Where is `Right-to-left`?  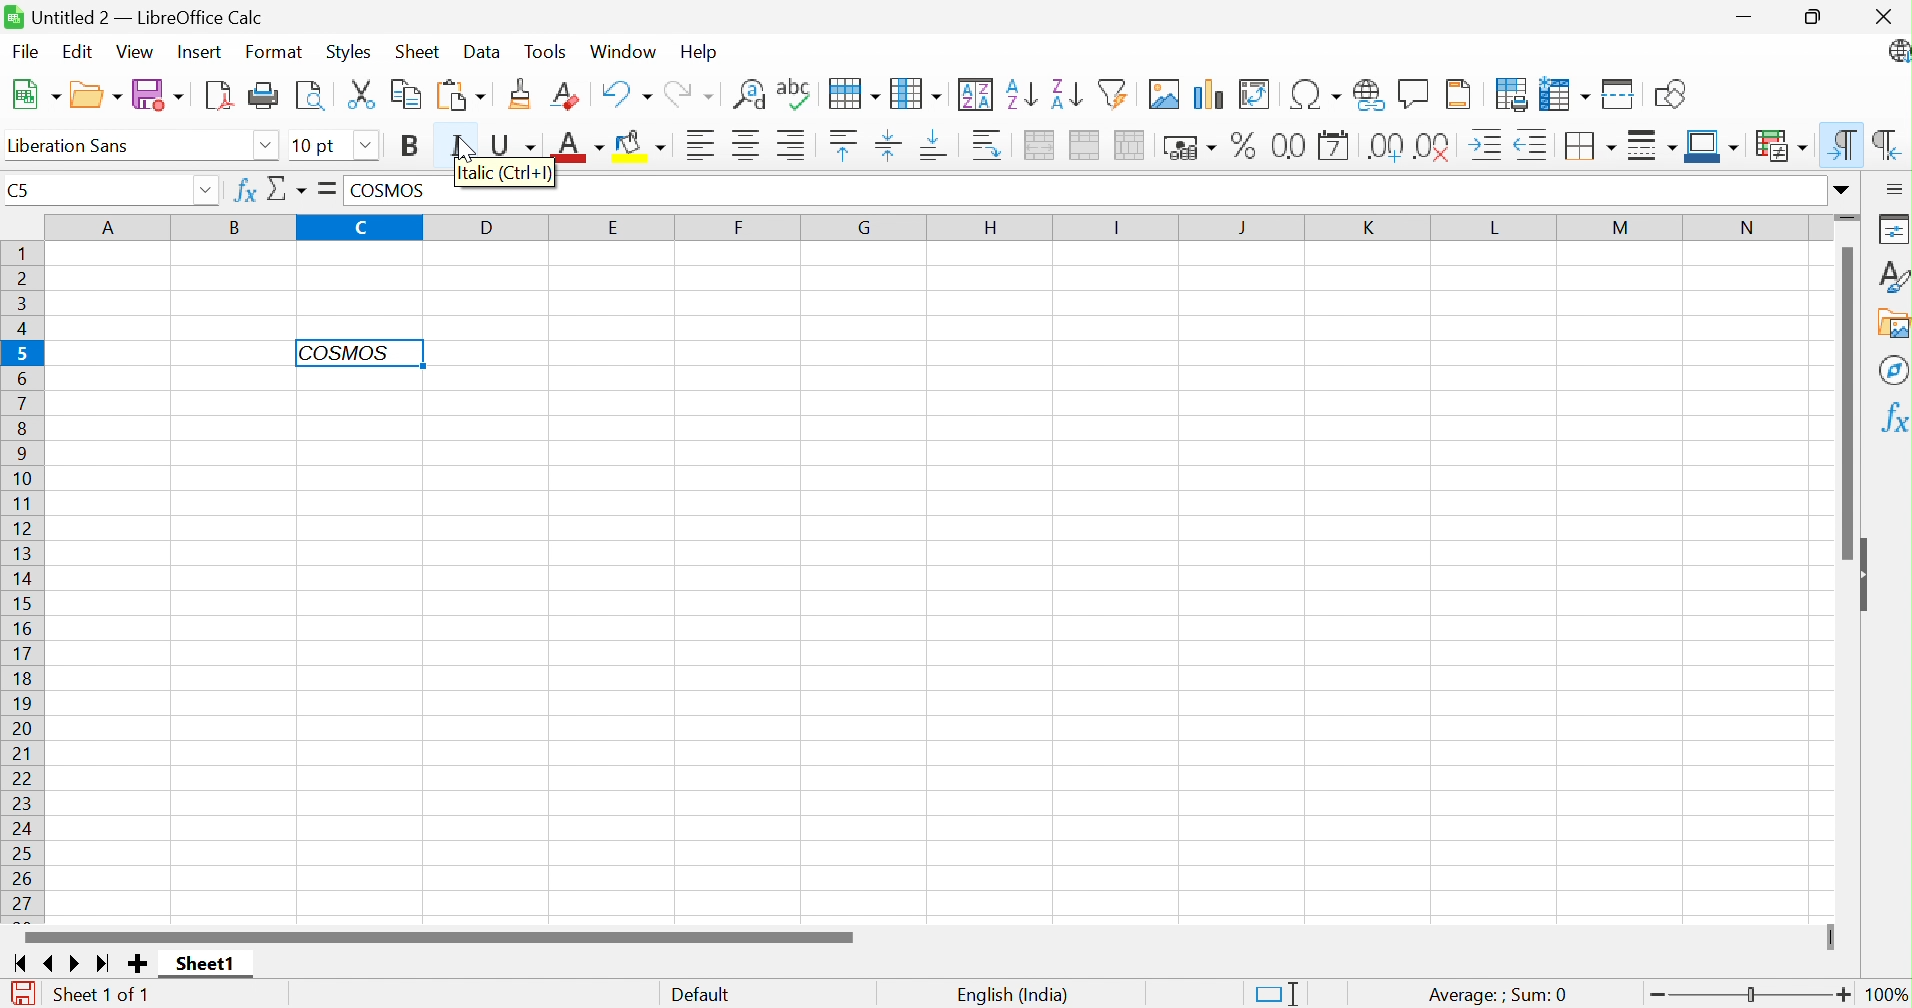
Right-to-left is located at coordinates (1889, 144).